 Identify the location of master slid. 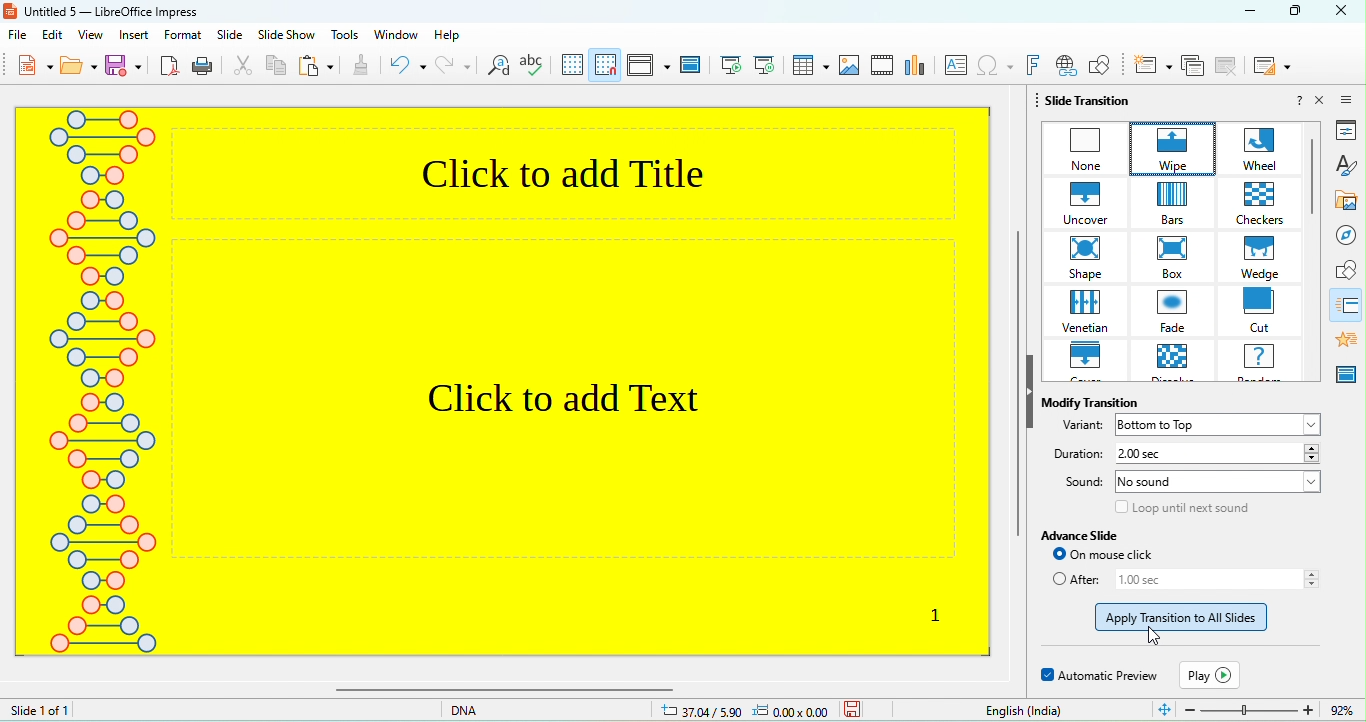
(689, 69).